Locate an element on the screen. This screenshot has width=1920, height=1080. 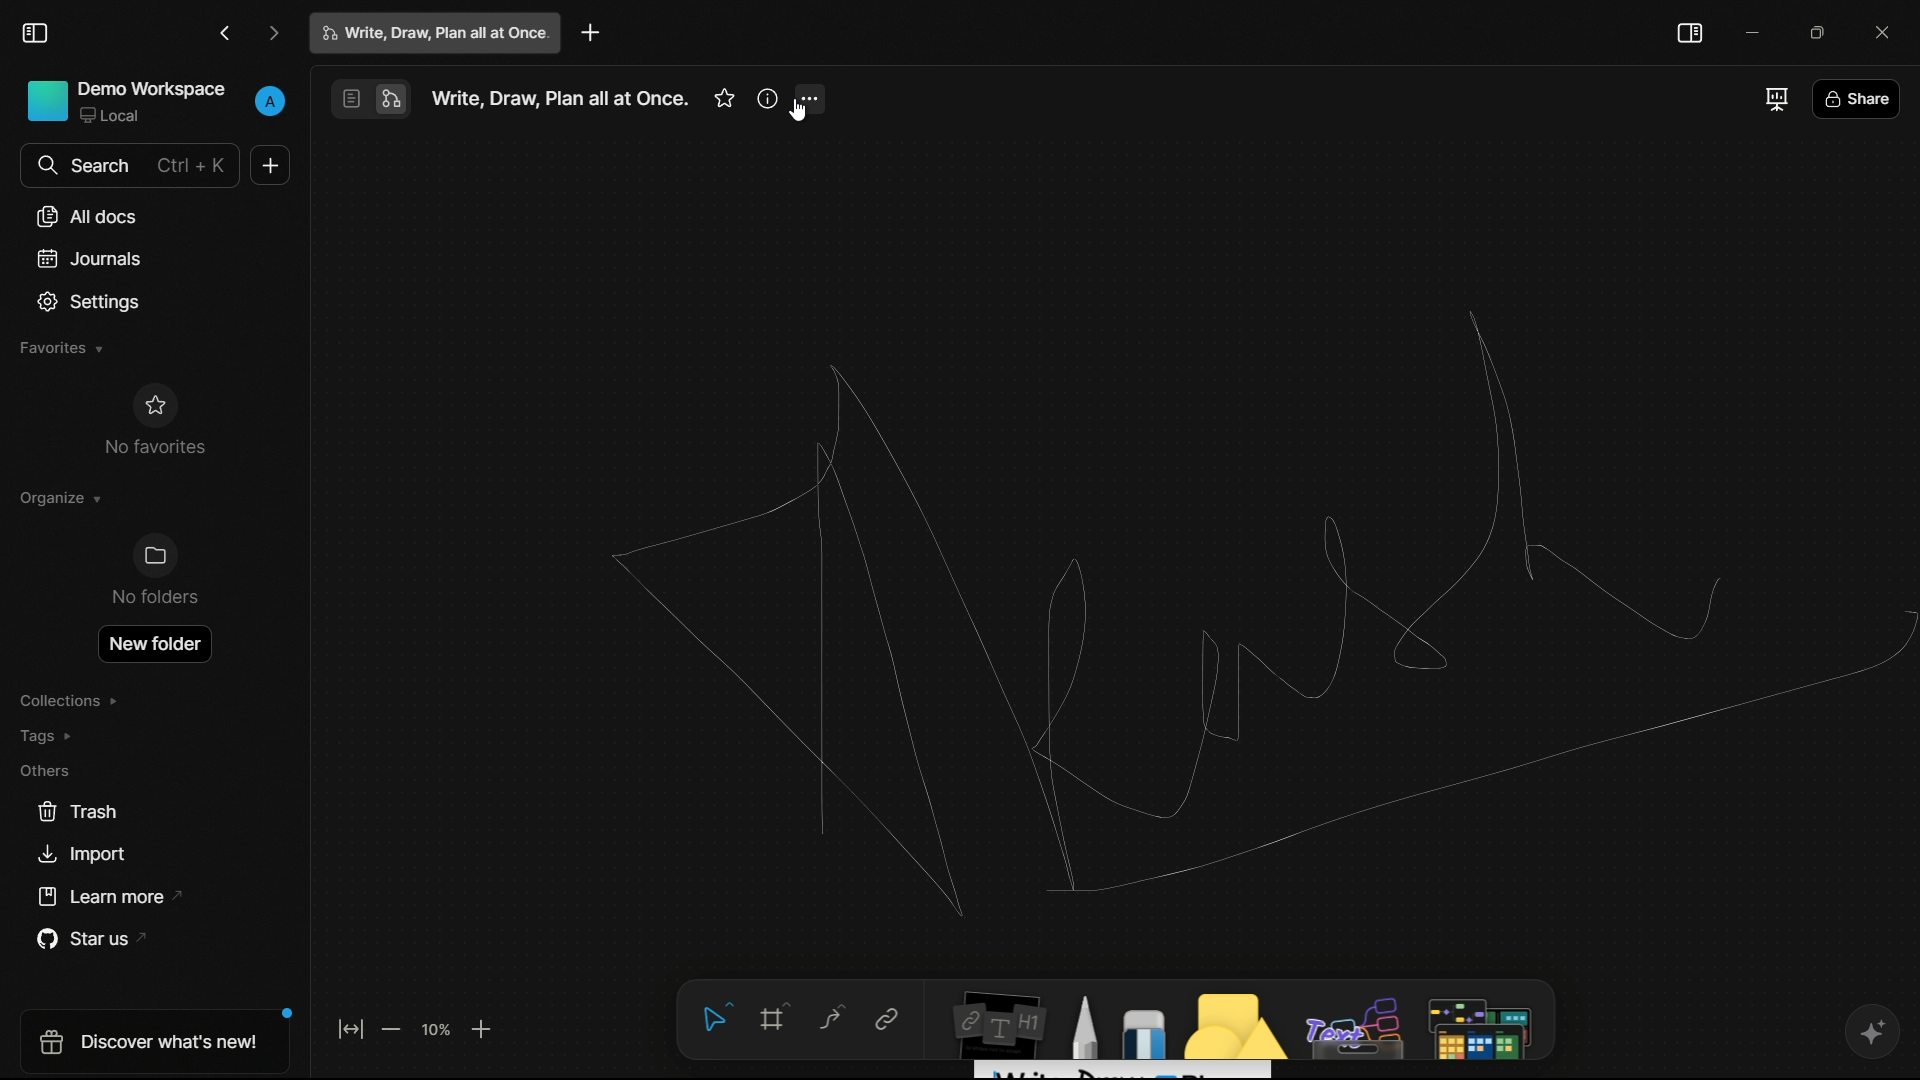
trash is located at coordinates (76, 812).